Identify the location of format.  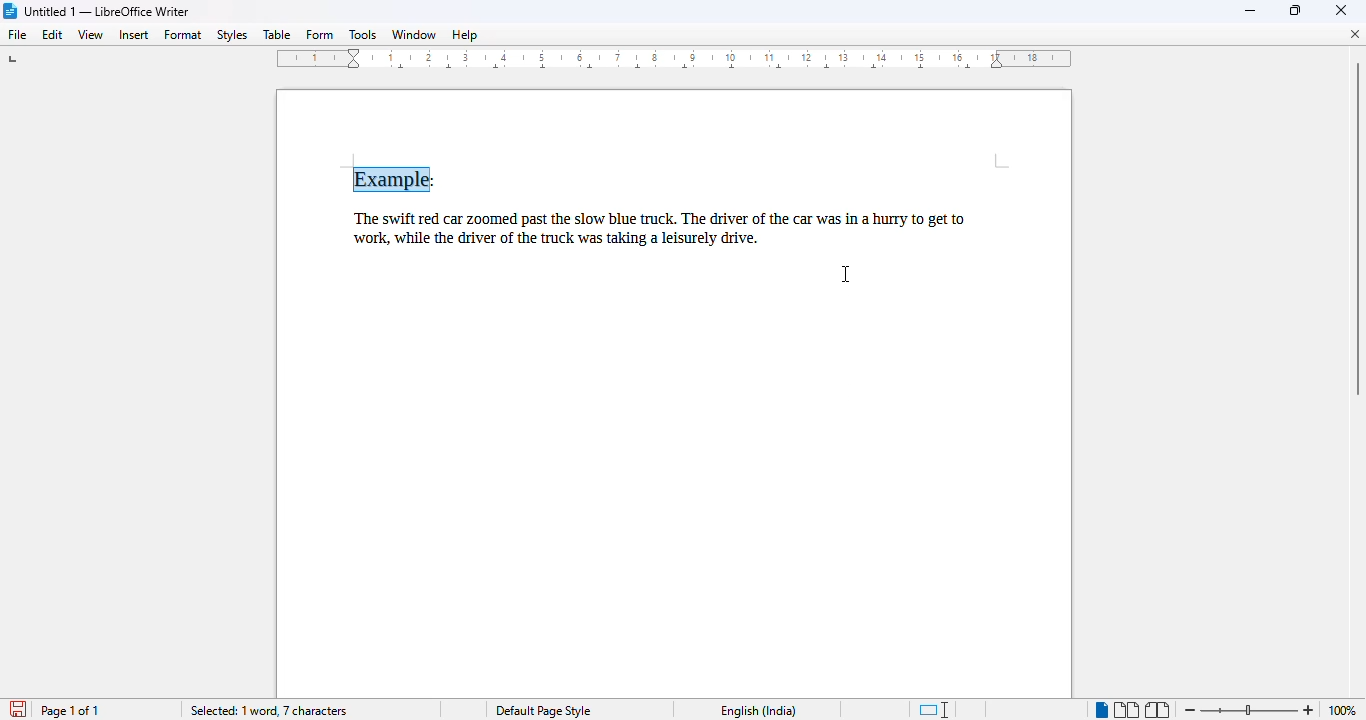
(184, 34).